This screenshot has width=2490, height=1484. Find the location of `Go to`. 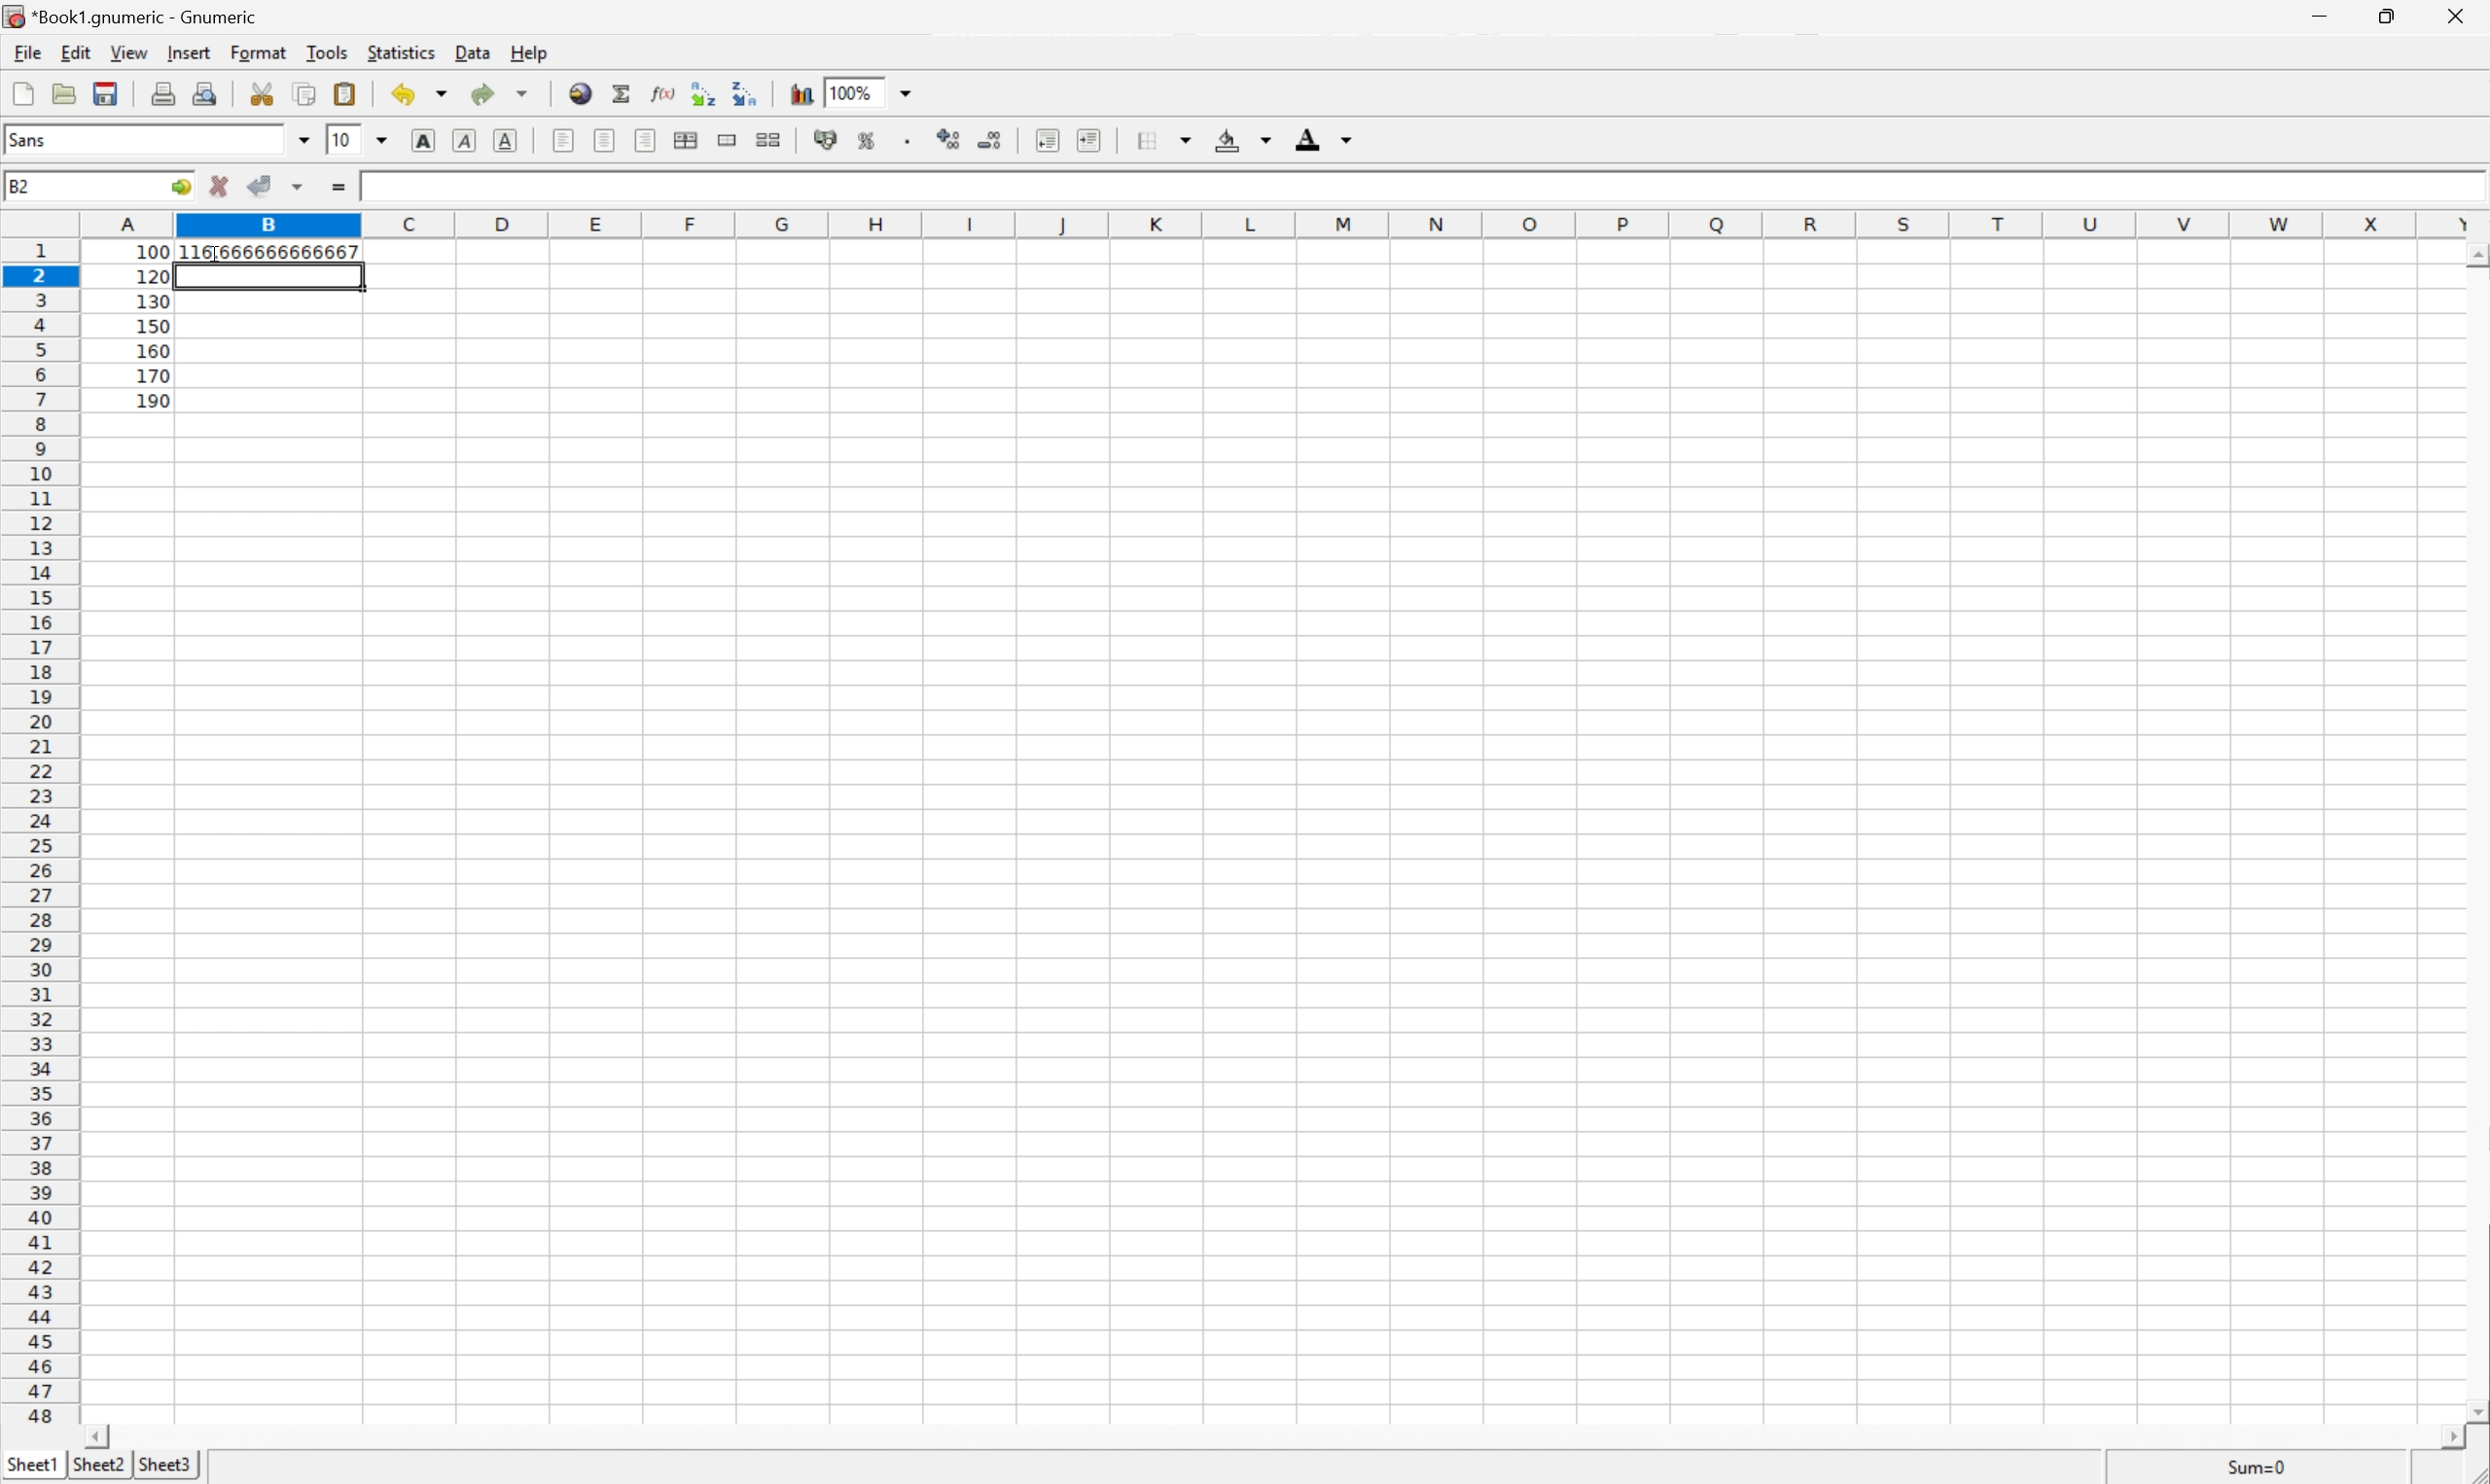

Go to is located at coordinates (182, 188).